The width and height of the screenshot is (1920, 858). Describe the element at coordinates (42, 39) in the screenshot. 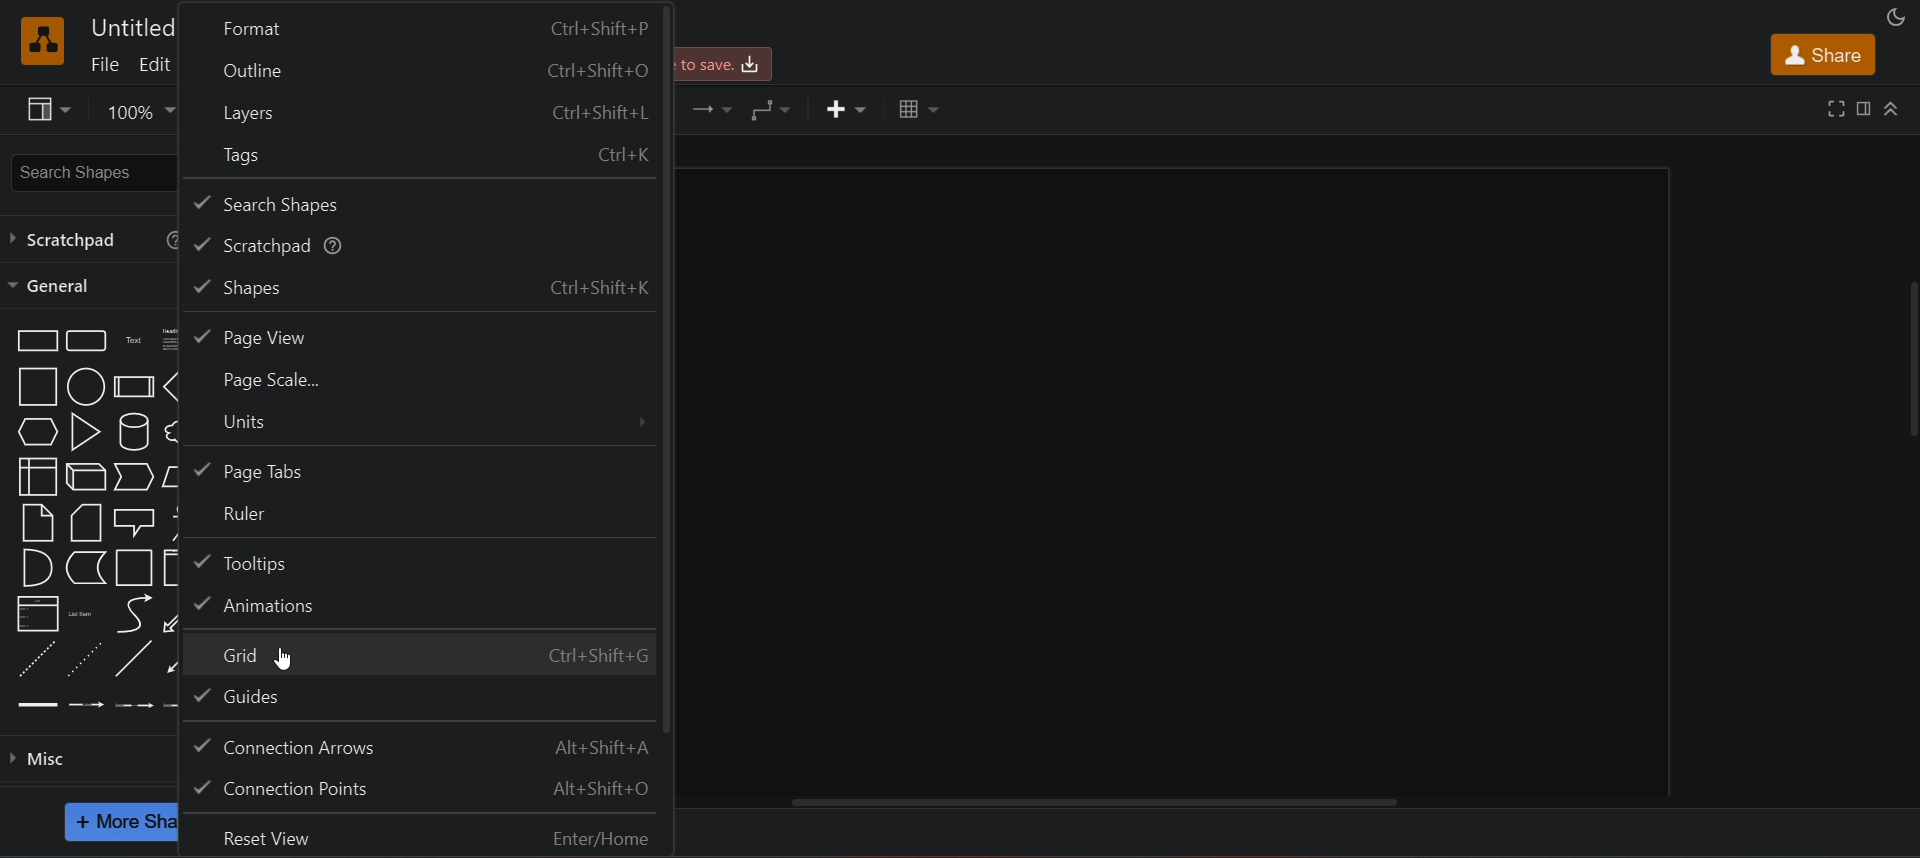

I see `logo` at that location.